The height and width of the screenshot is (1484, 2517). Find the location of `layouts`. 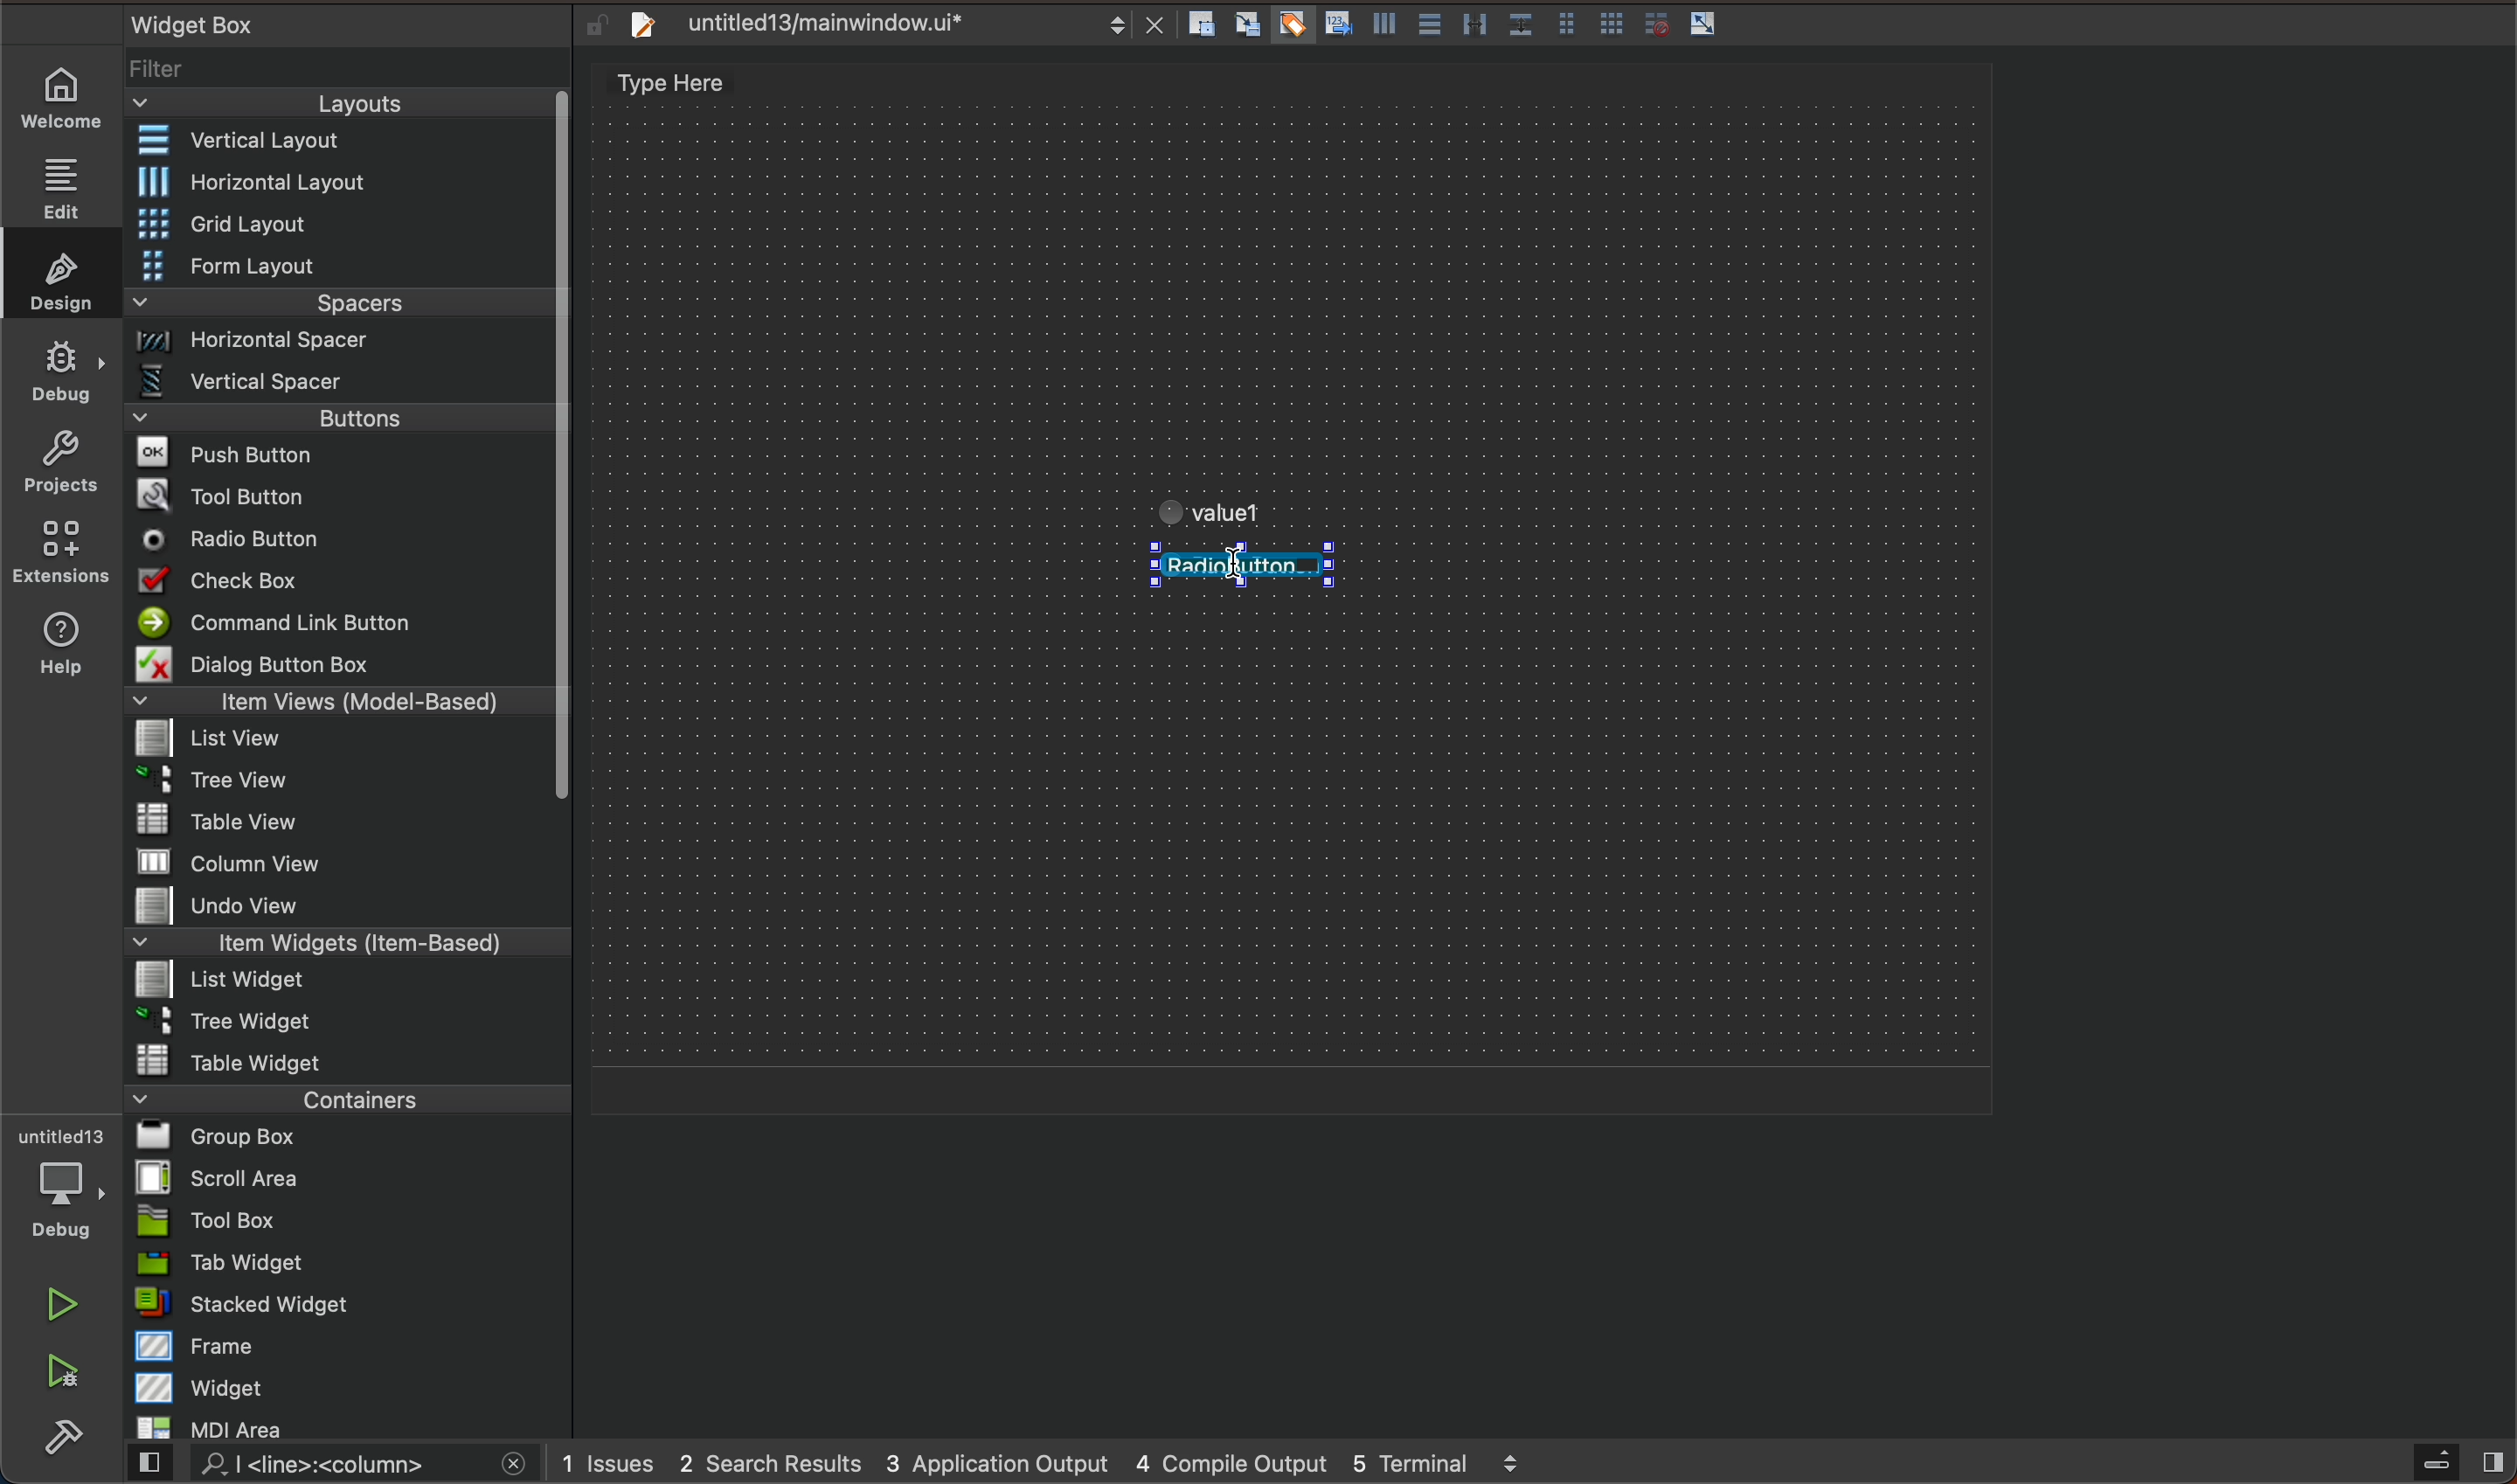

layouts is located at coordinates (340, 110).